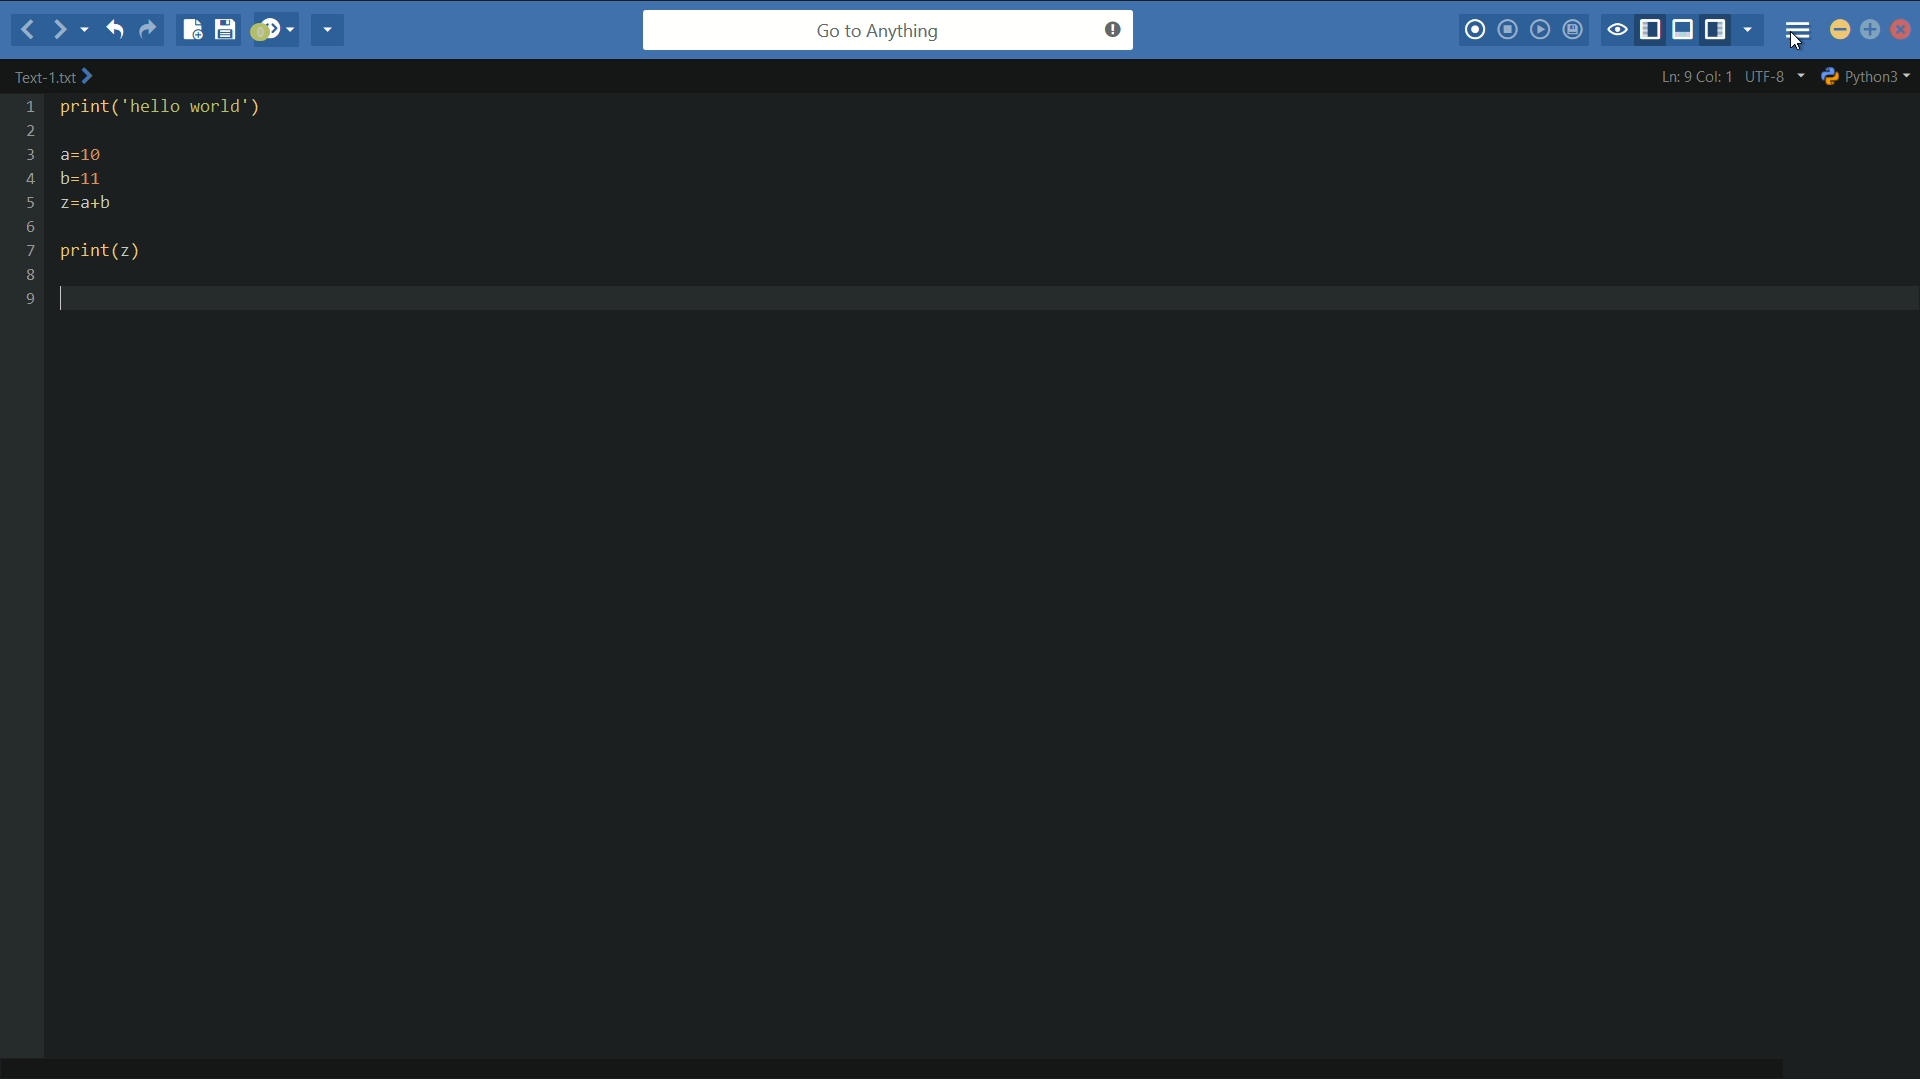 This screenshot has width=1920, height=1080. I want to click on minimize, so click(1841, 32).